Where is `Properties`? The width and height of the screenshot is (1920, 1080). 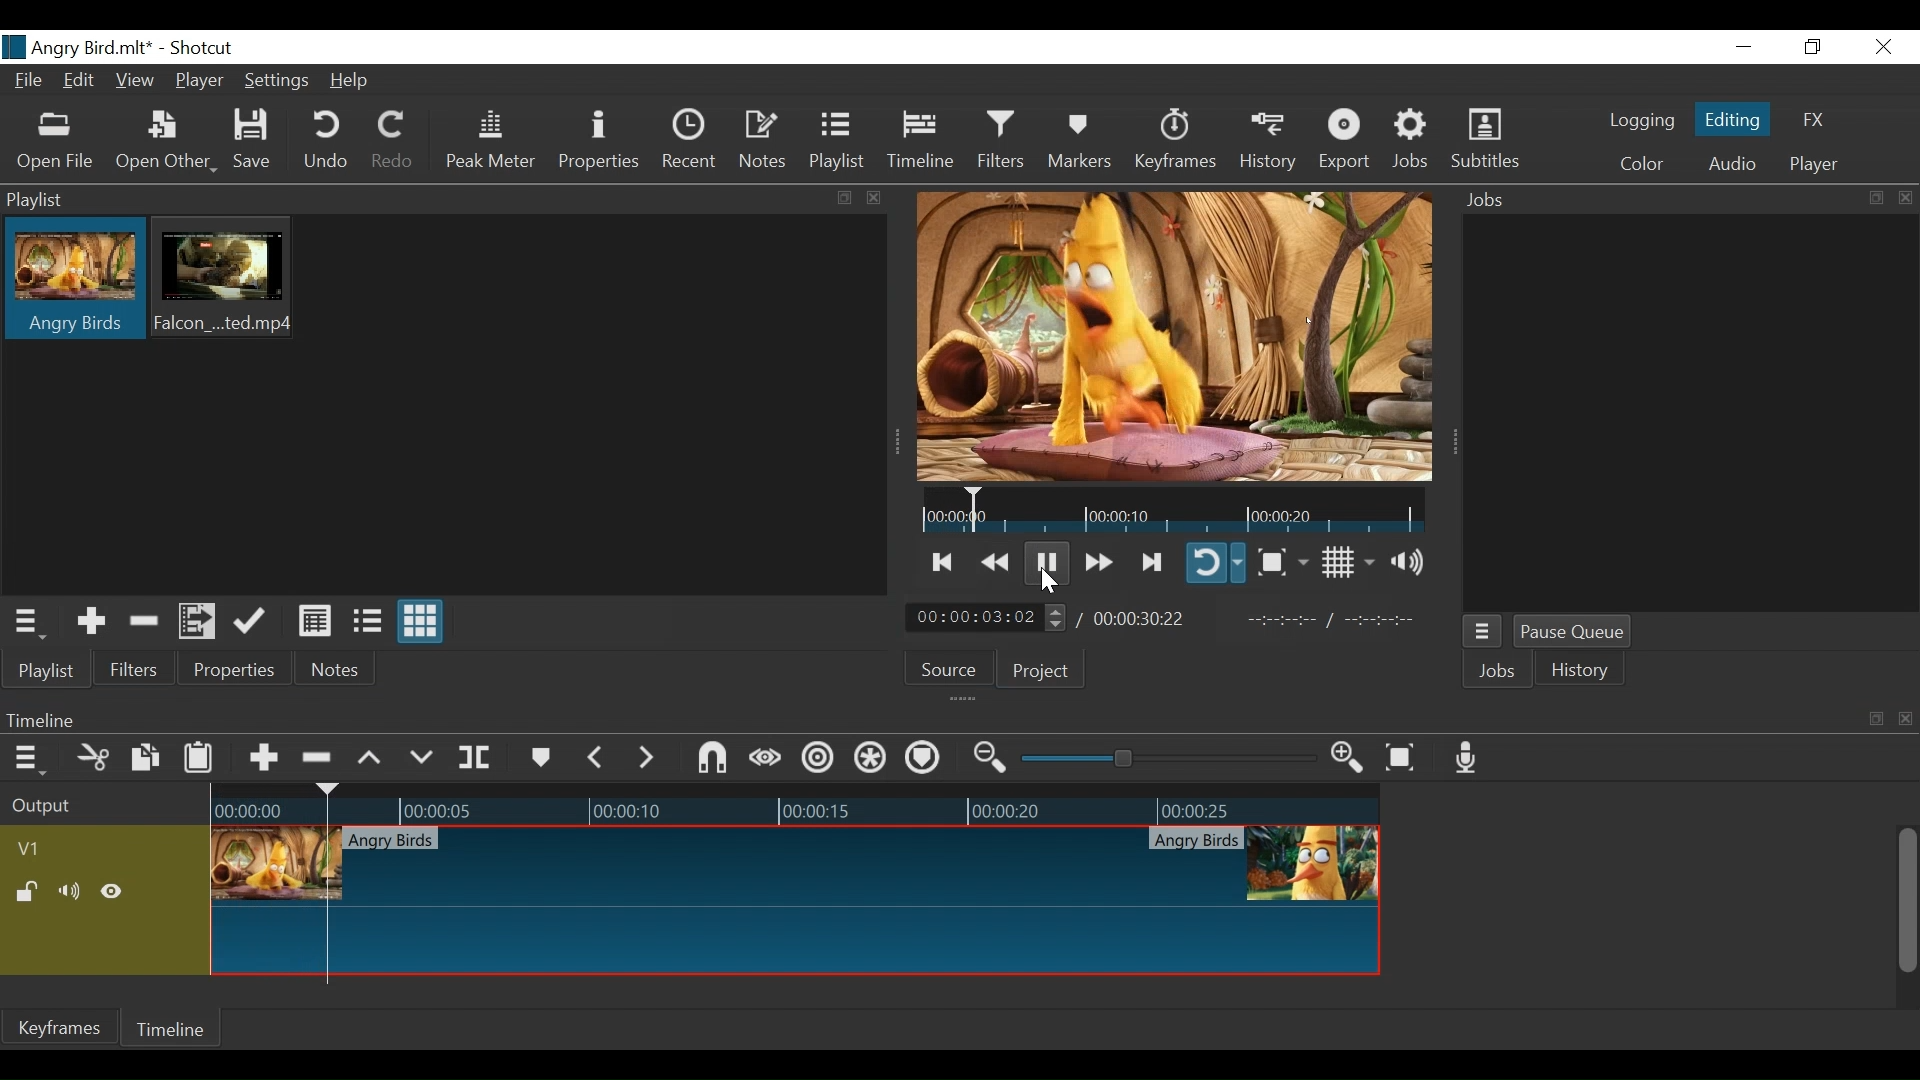
Properties is located at coordinates (601, 144).